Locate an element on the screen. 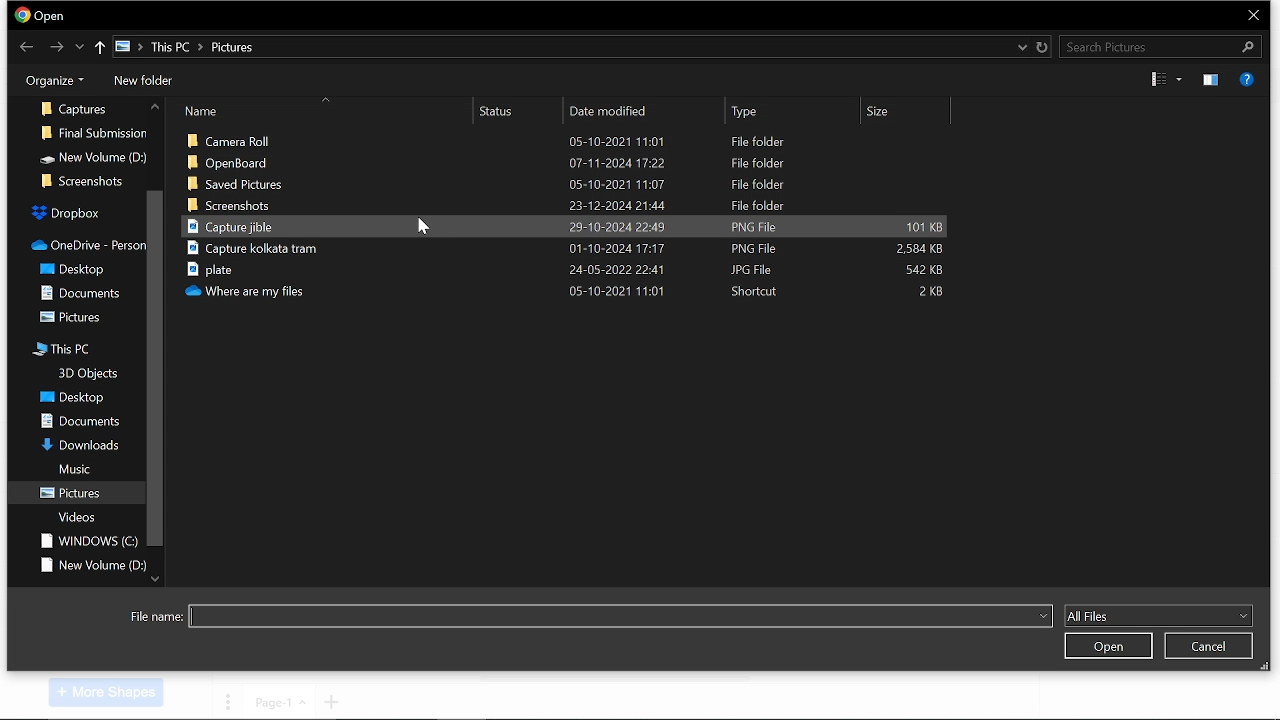  help is located at coordinates (1248, 79).